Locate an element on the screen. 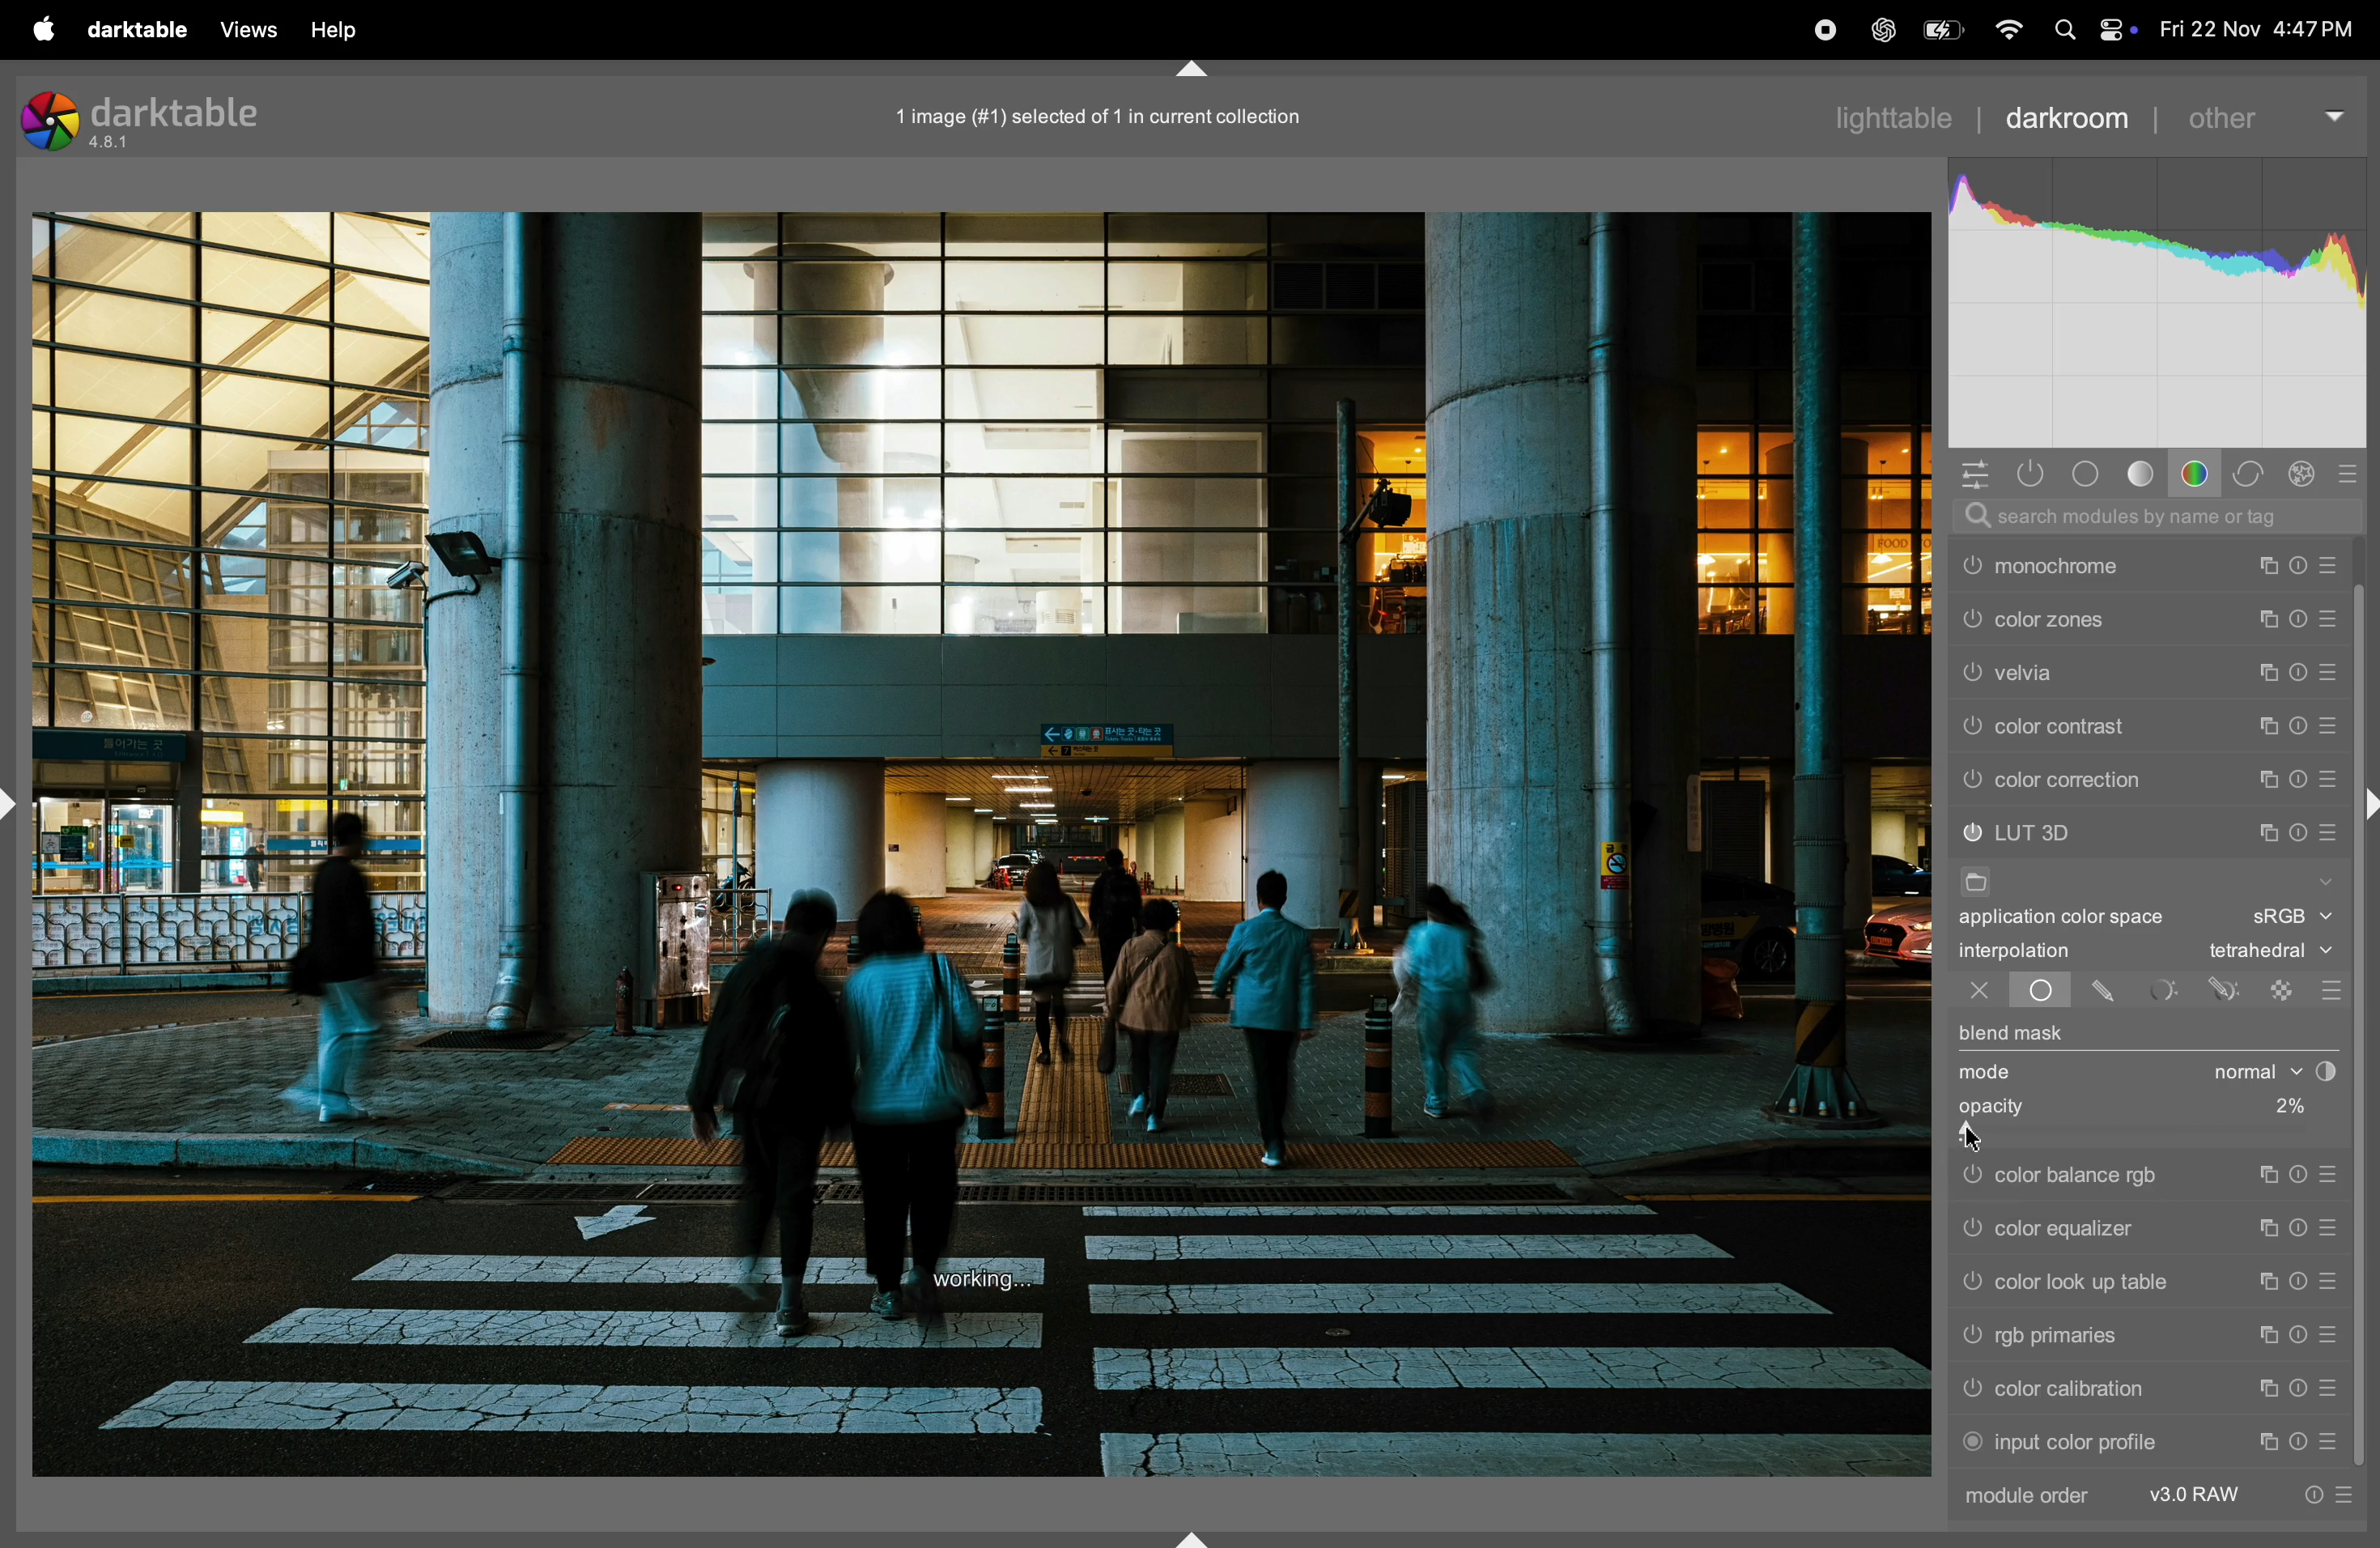 The image size is (2380, 1548). record is located at coordinates (1817, 29).